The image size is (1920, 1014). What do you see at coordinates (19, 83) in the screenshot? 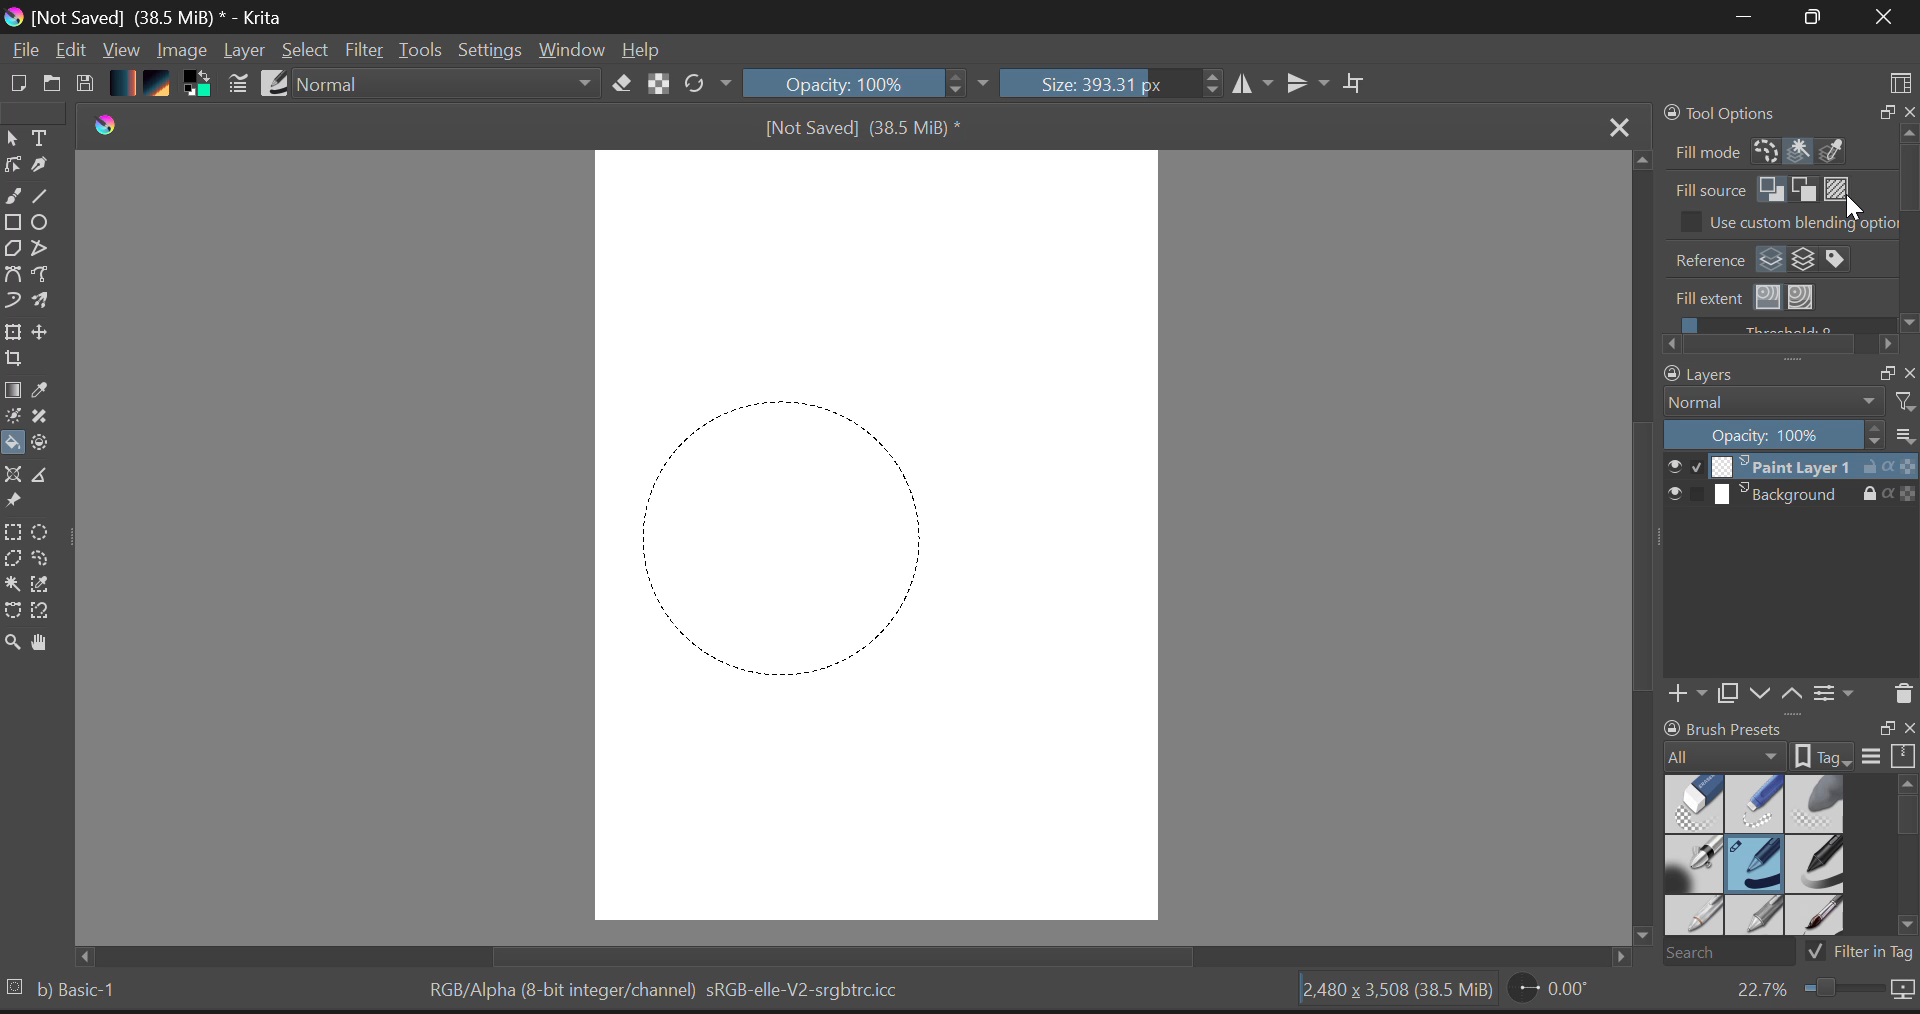
I see `New` at bounding box center [19, 83].